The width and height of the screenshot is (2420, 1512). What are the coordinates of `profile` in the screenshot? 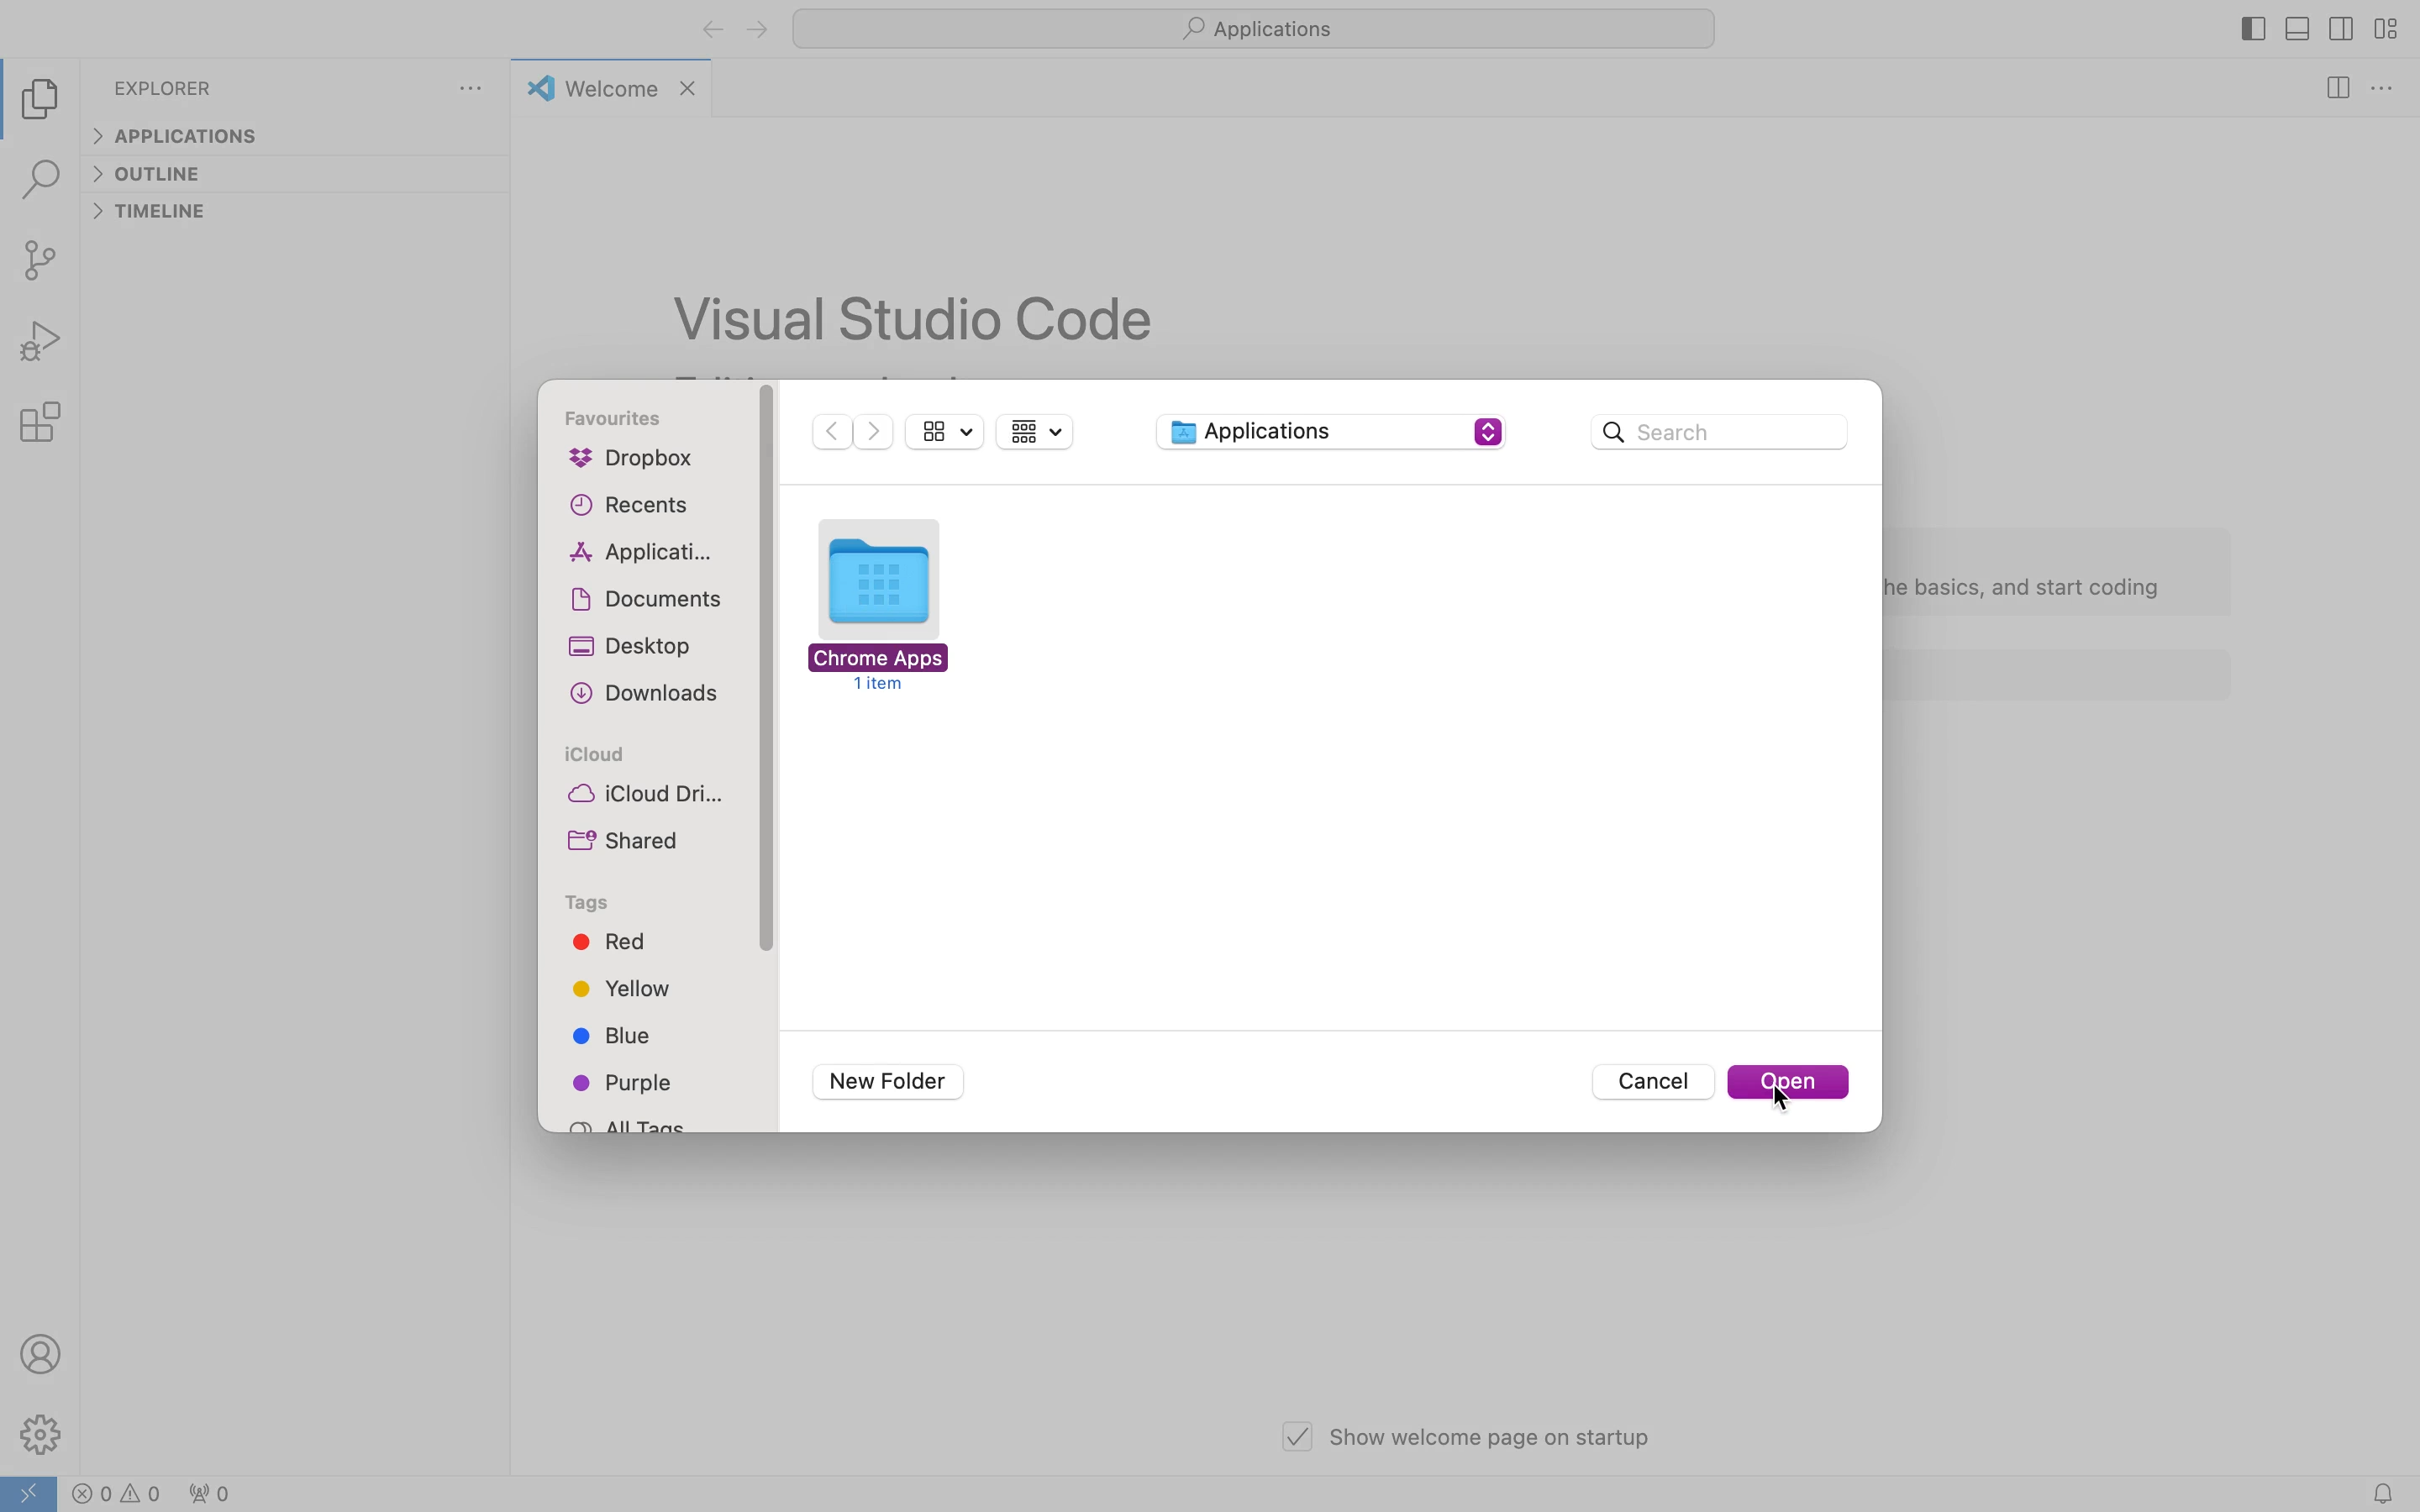 It's located at (40, 1351).